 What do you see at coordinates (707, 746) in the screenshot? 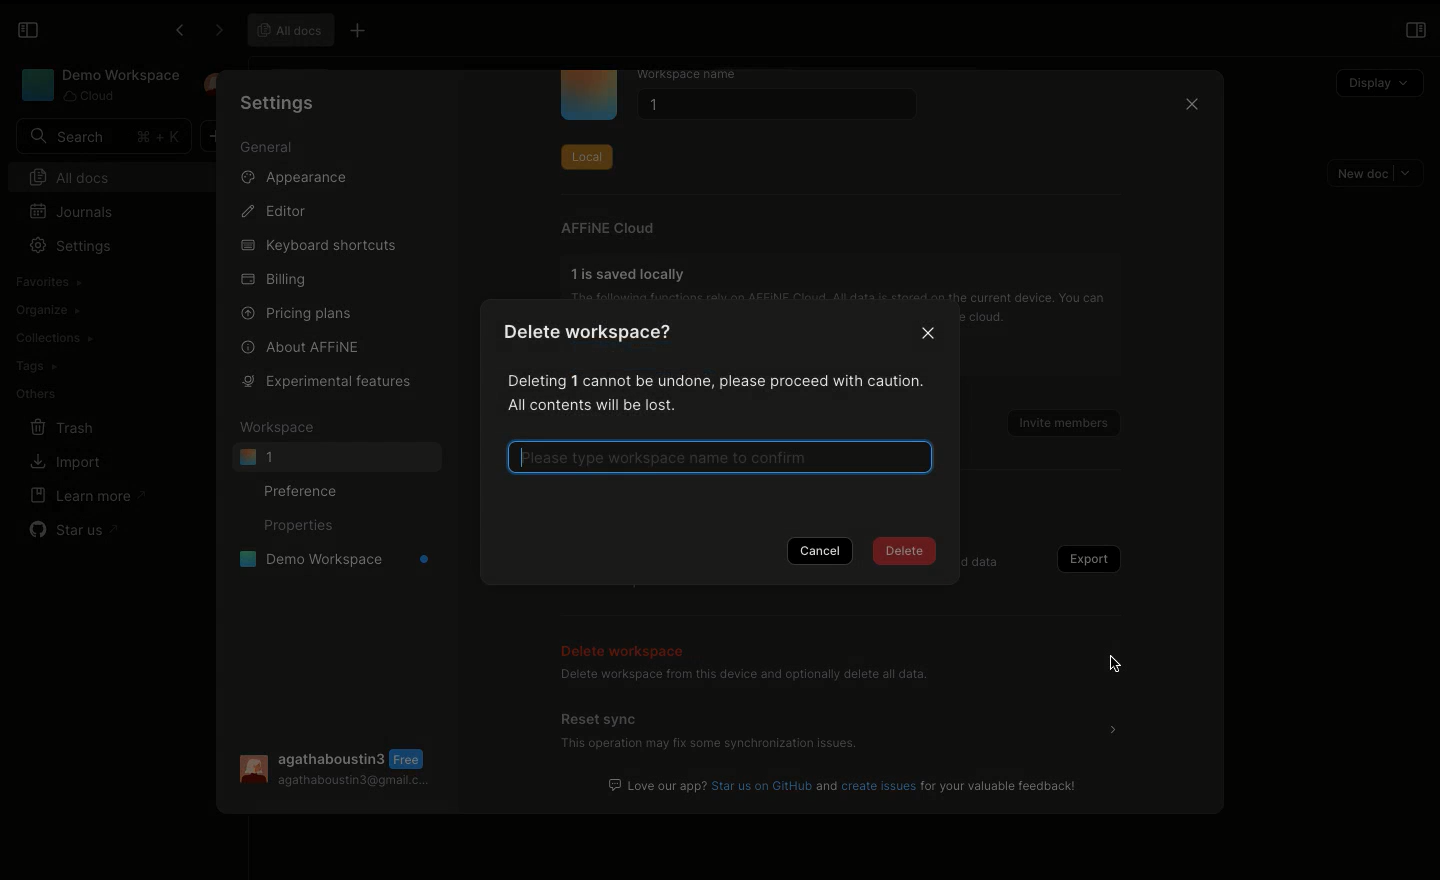
I see `Tis operation may Tix some Synchronization Issues.` at bounding box center [707, 746].